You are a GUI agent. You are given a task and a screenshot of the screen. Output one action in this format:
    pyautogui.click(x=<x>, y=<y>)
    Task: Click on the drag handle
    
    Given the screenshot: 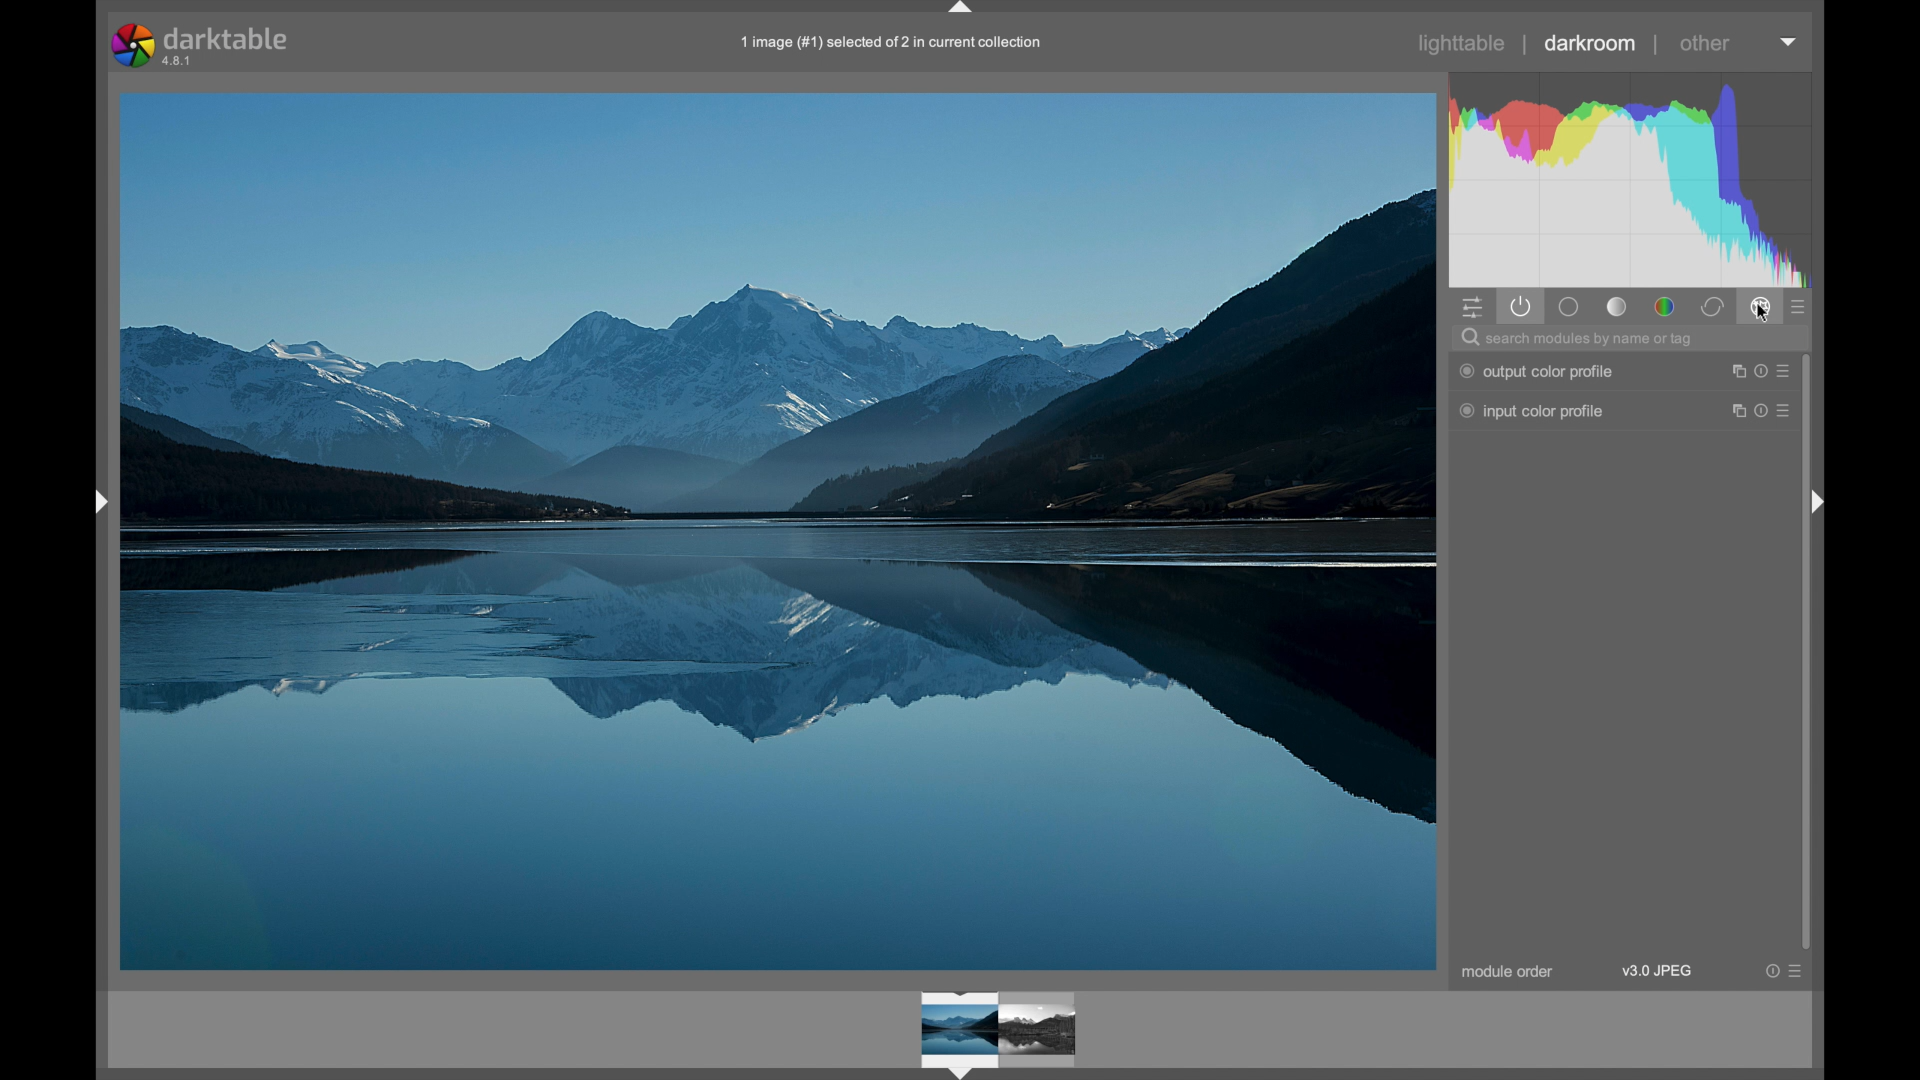 What is the action you would take?
    pyautogui.click(x=97, y=501)
    